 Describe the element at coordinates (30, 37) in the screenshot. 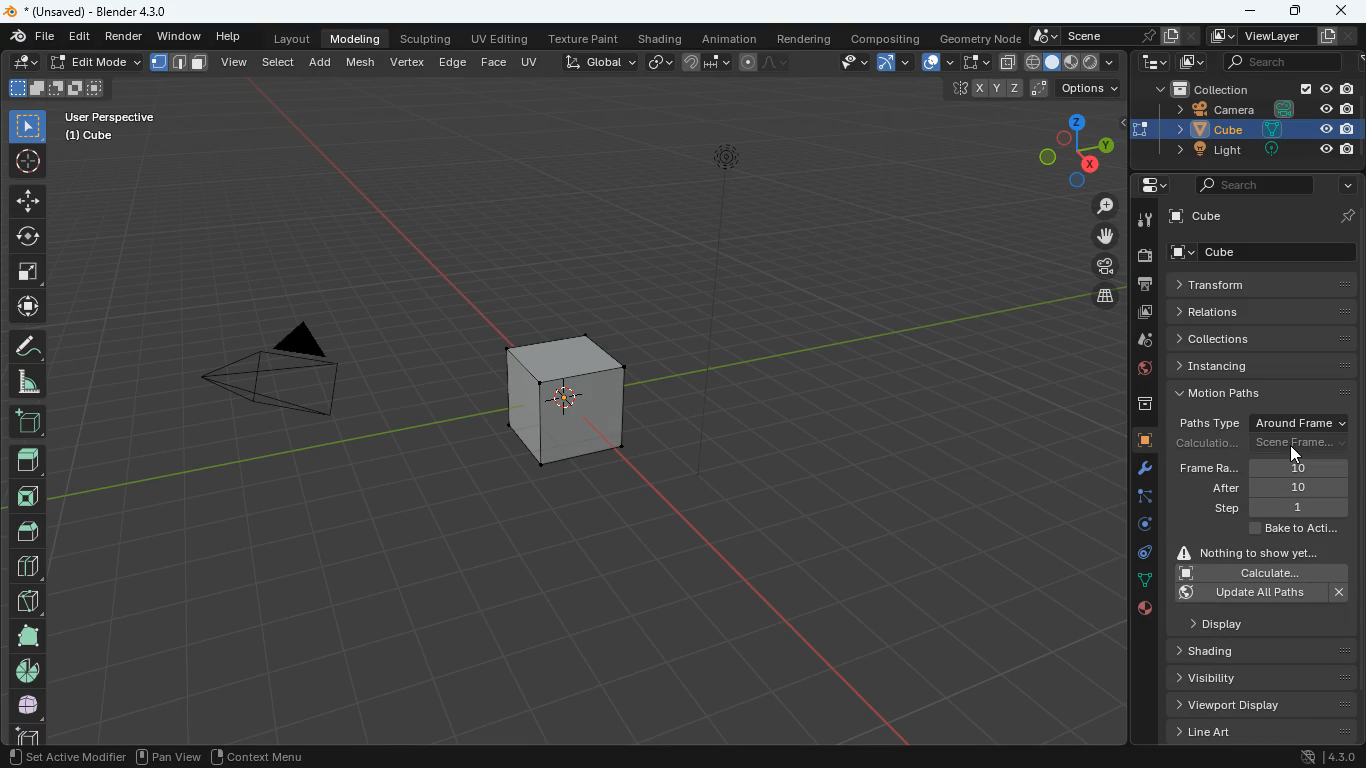

I see `file` at that location.